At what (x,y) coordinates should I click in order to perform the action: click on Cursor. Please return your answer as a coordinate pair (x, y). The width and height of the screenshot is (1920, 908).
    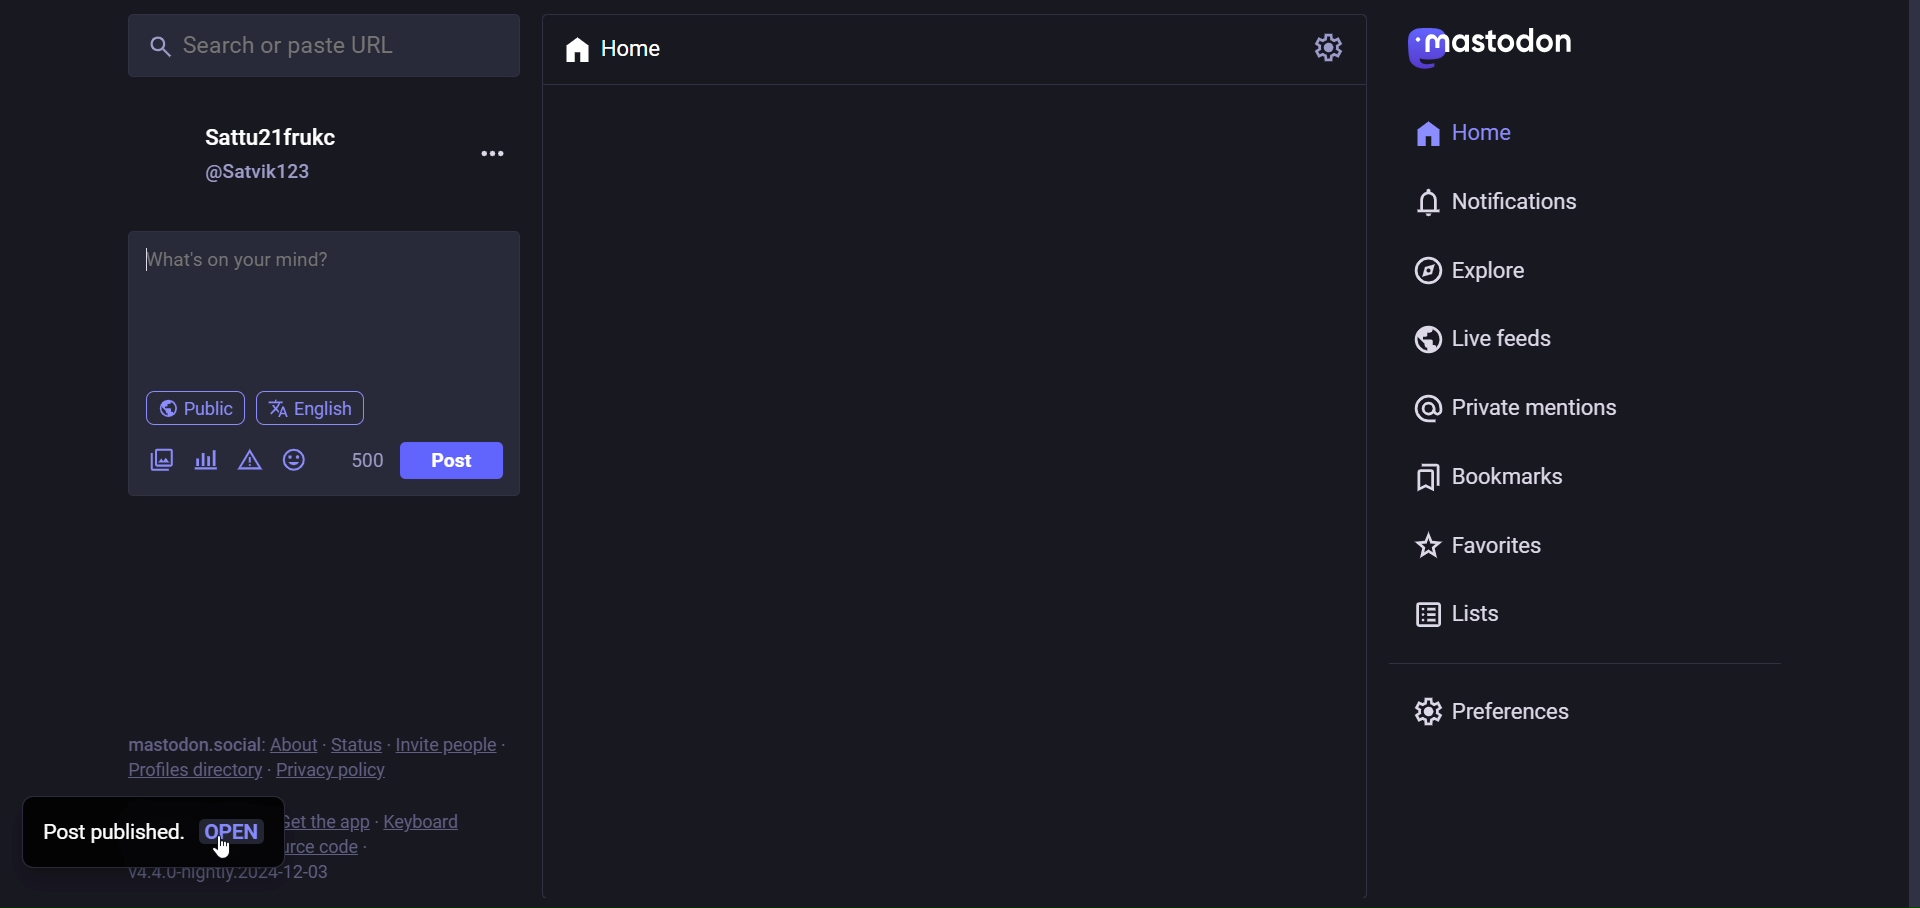
    Looking at the image, I should click on (221, 845).